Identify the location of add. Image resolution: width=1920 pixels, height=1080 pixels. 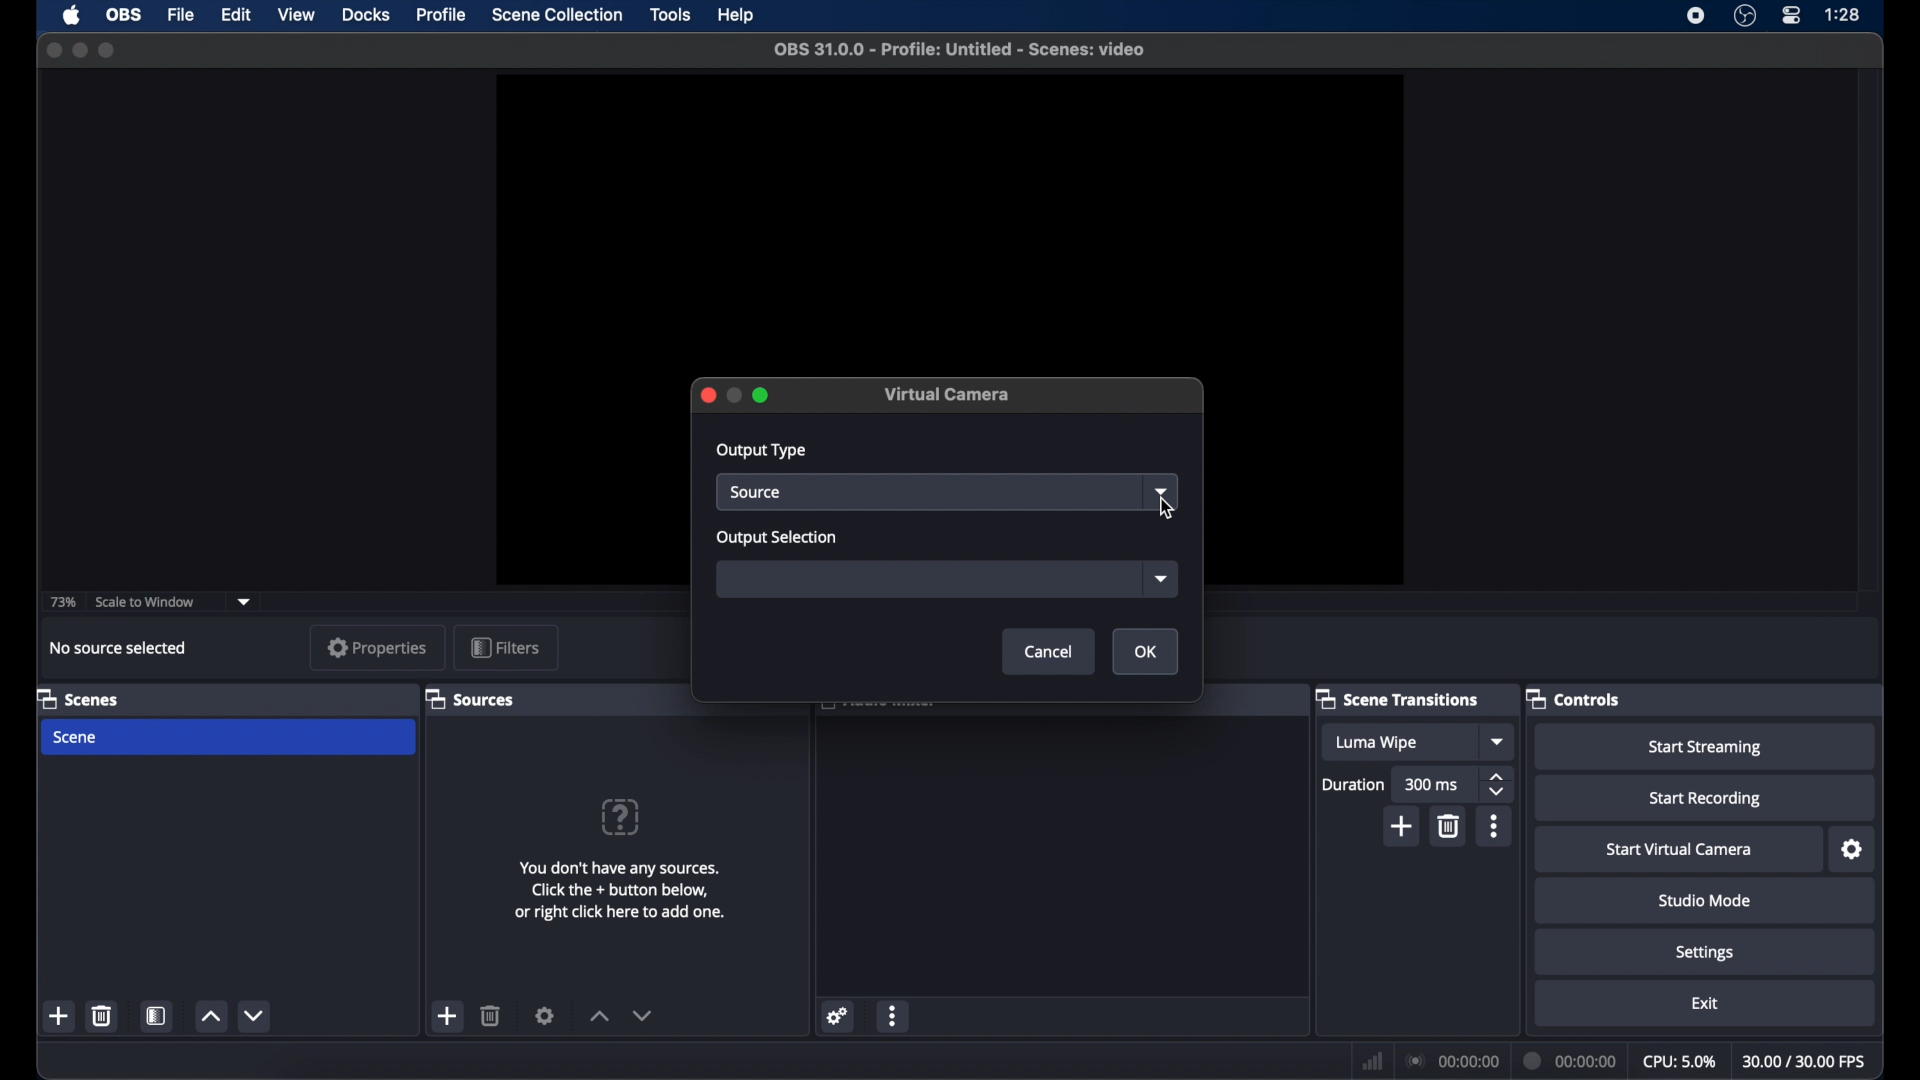
(1400, 826).